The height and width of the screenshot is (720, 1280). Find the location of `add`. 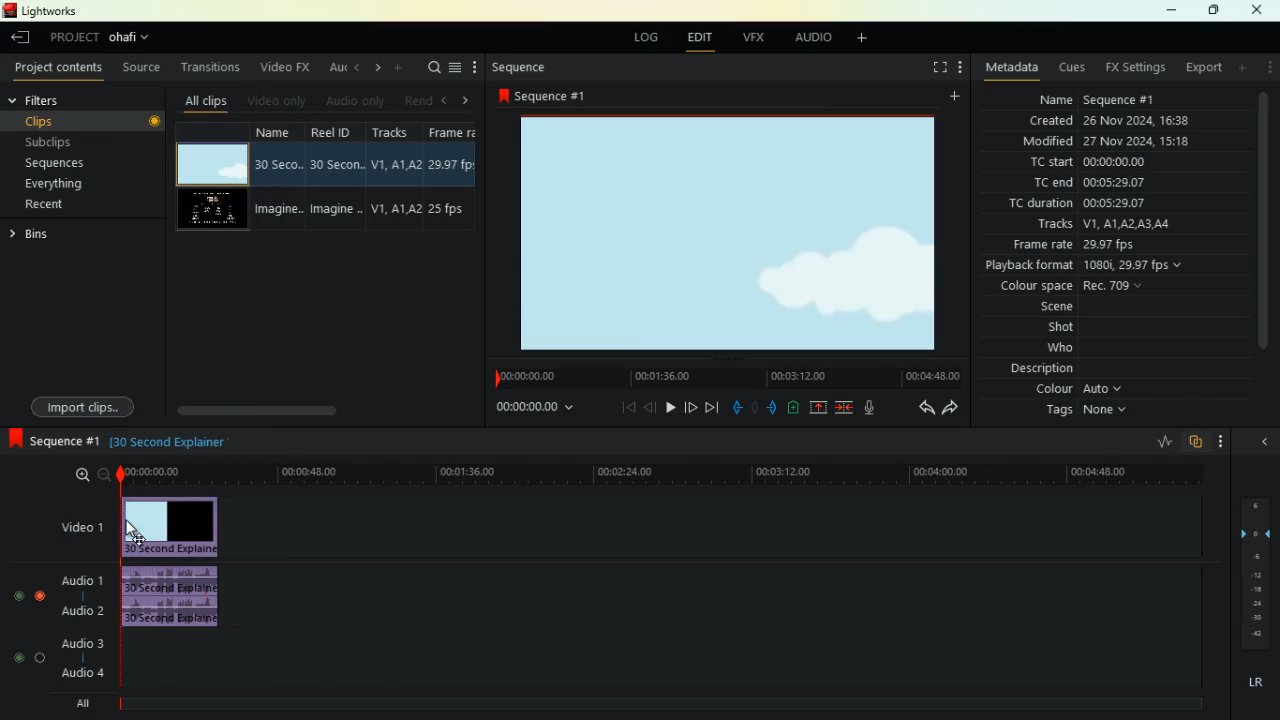

add is located at coordinates (959, 96).